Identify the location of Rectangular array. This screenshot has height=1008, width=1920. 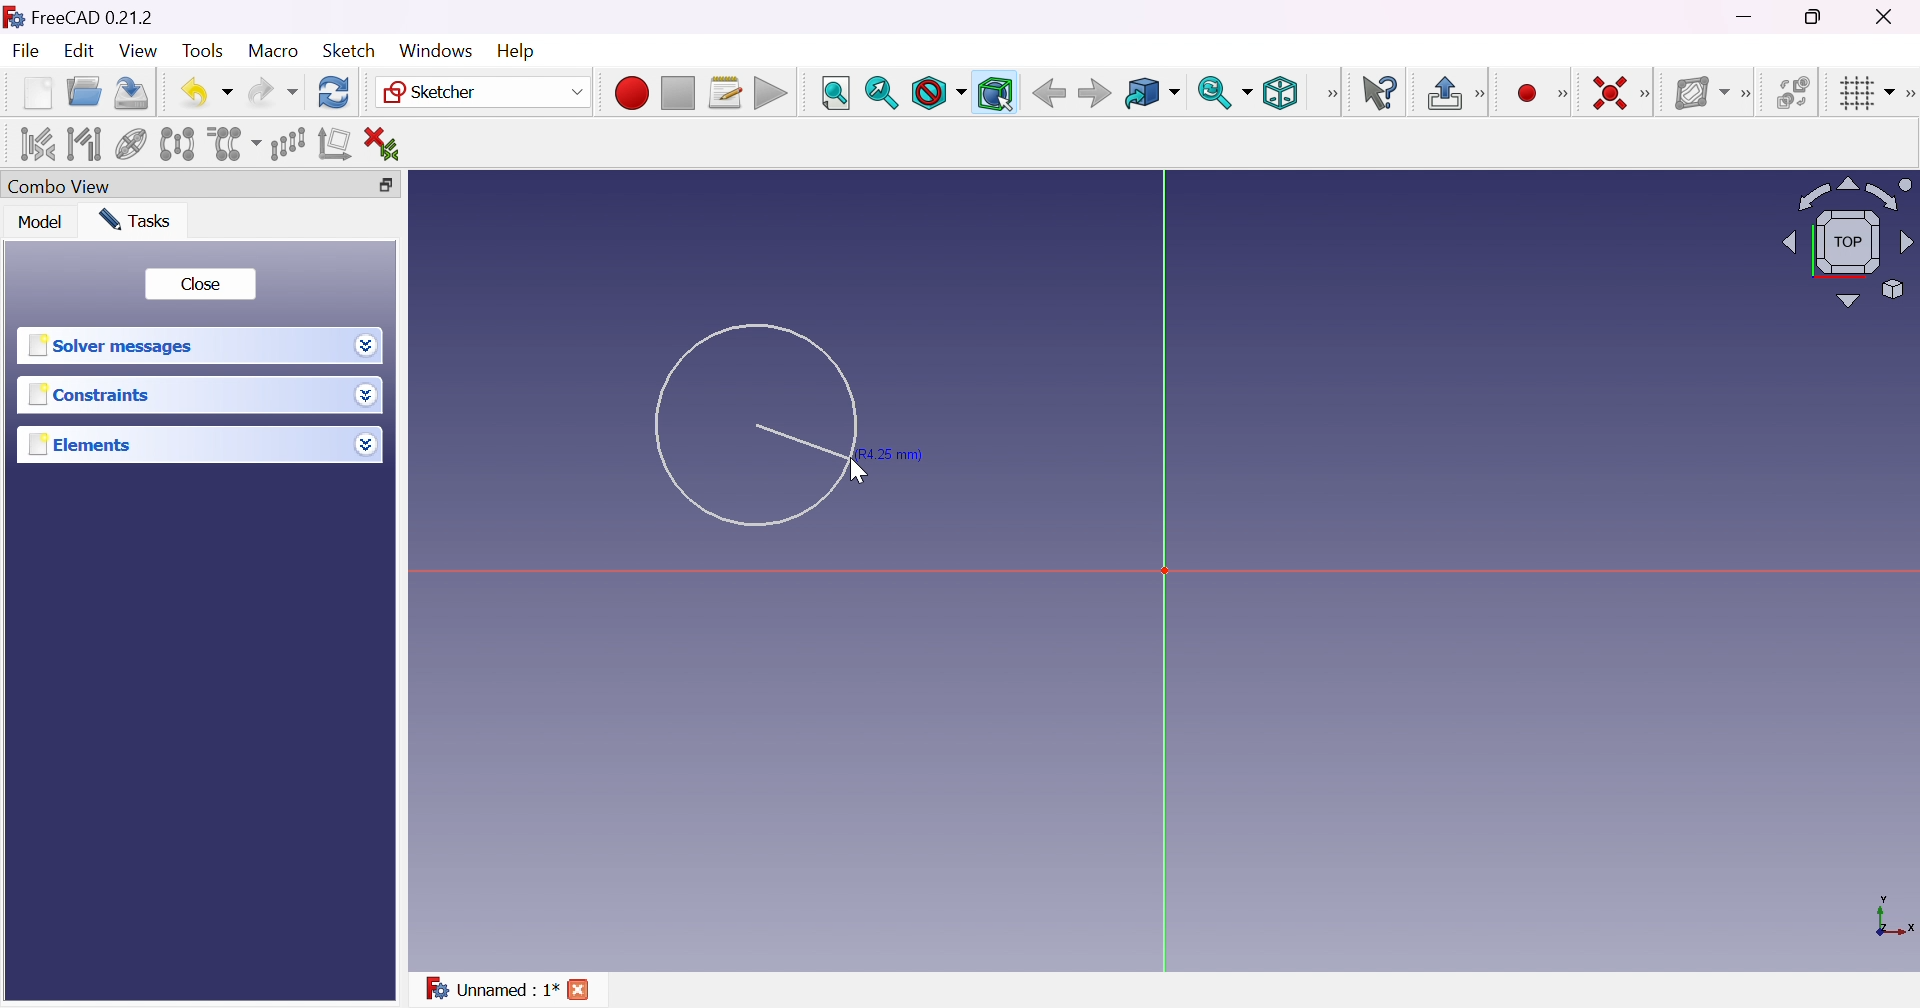
(286, 143).